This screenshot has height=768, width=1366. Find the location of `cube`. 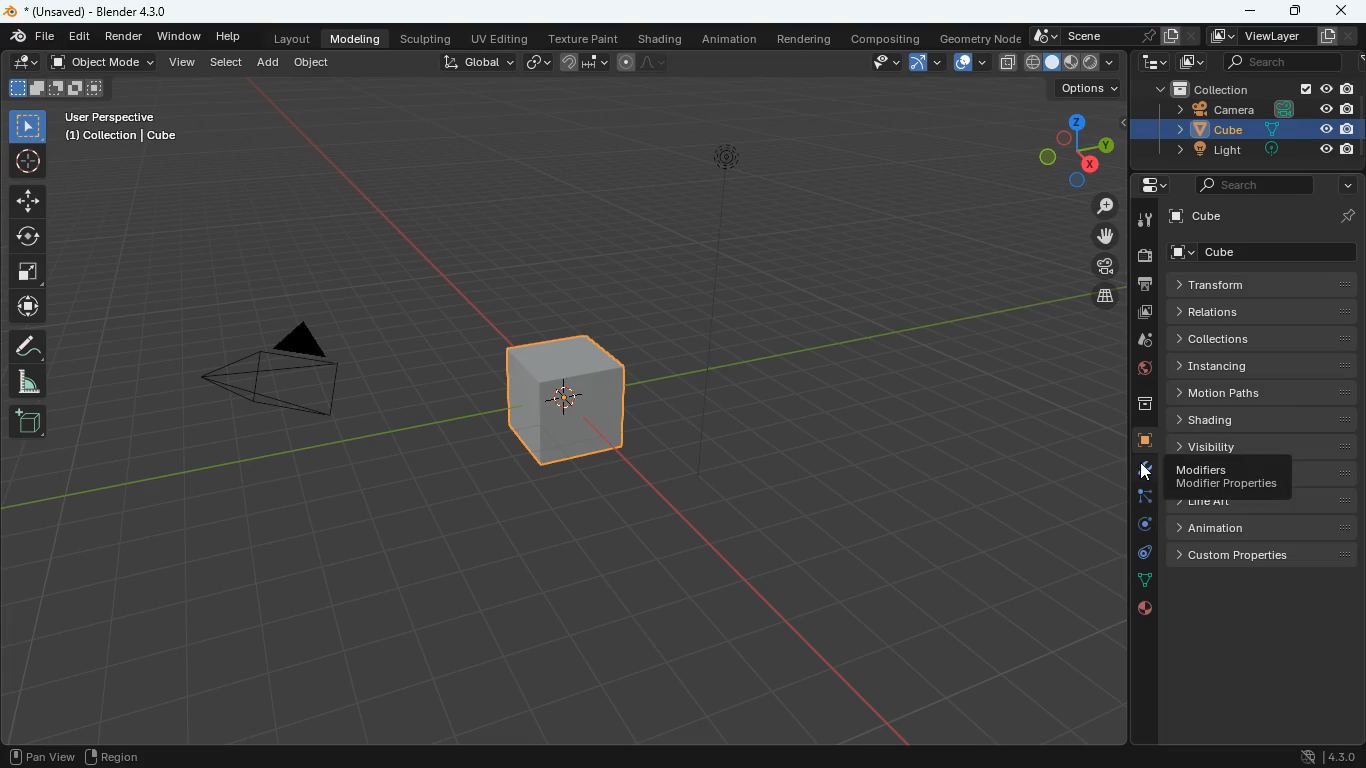

cube is located at coordinates (1246, 215).